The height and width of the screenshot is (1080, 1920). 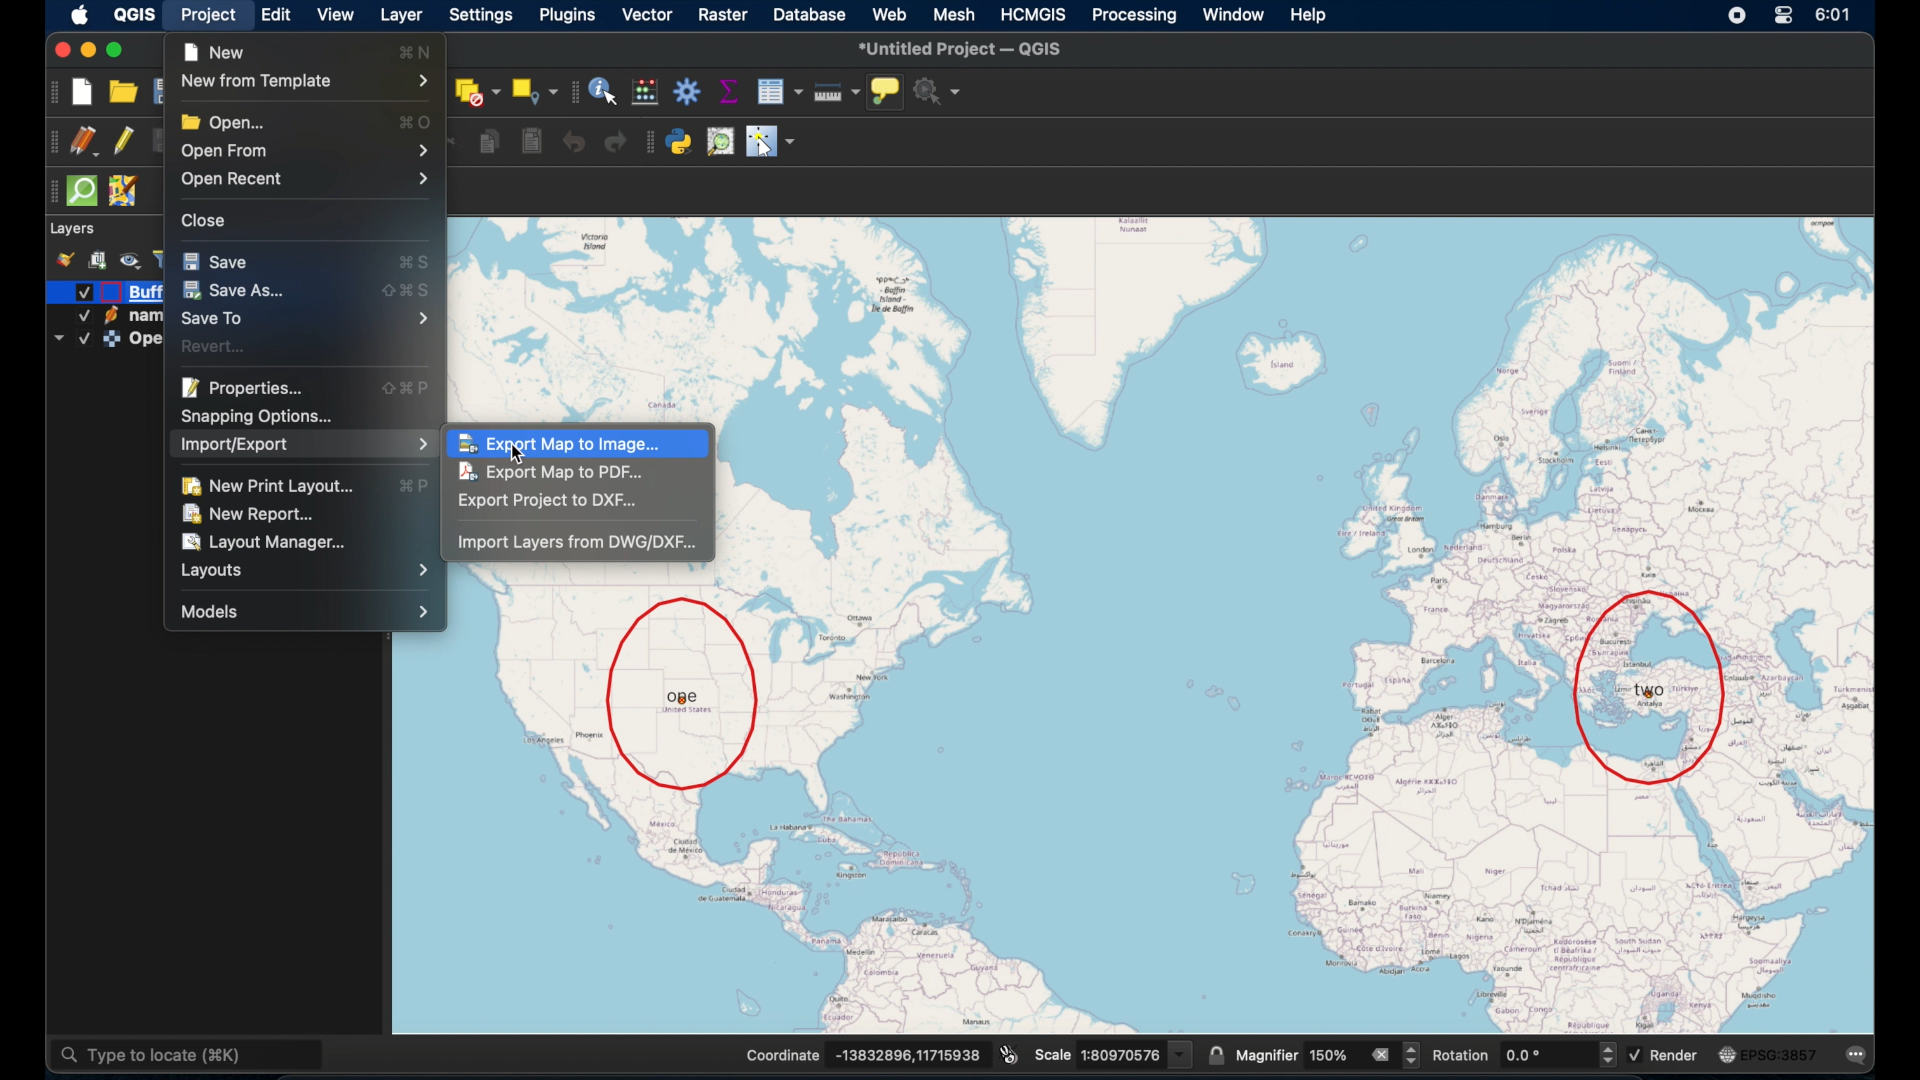 I want to click on command N, so click(x=418, y=50).